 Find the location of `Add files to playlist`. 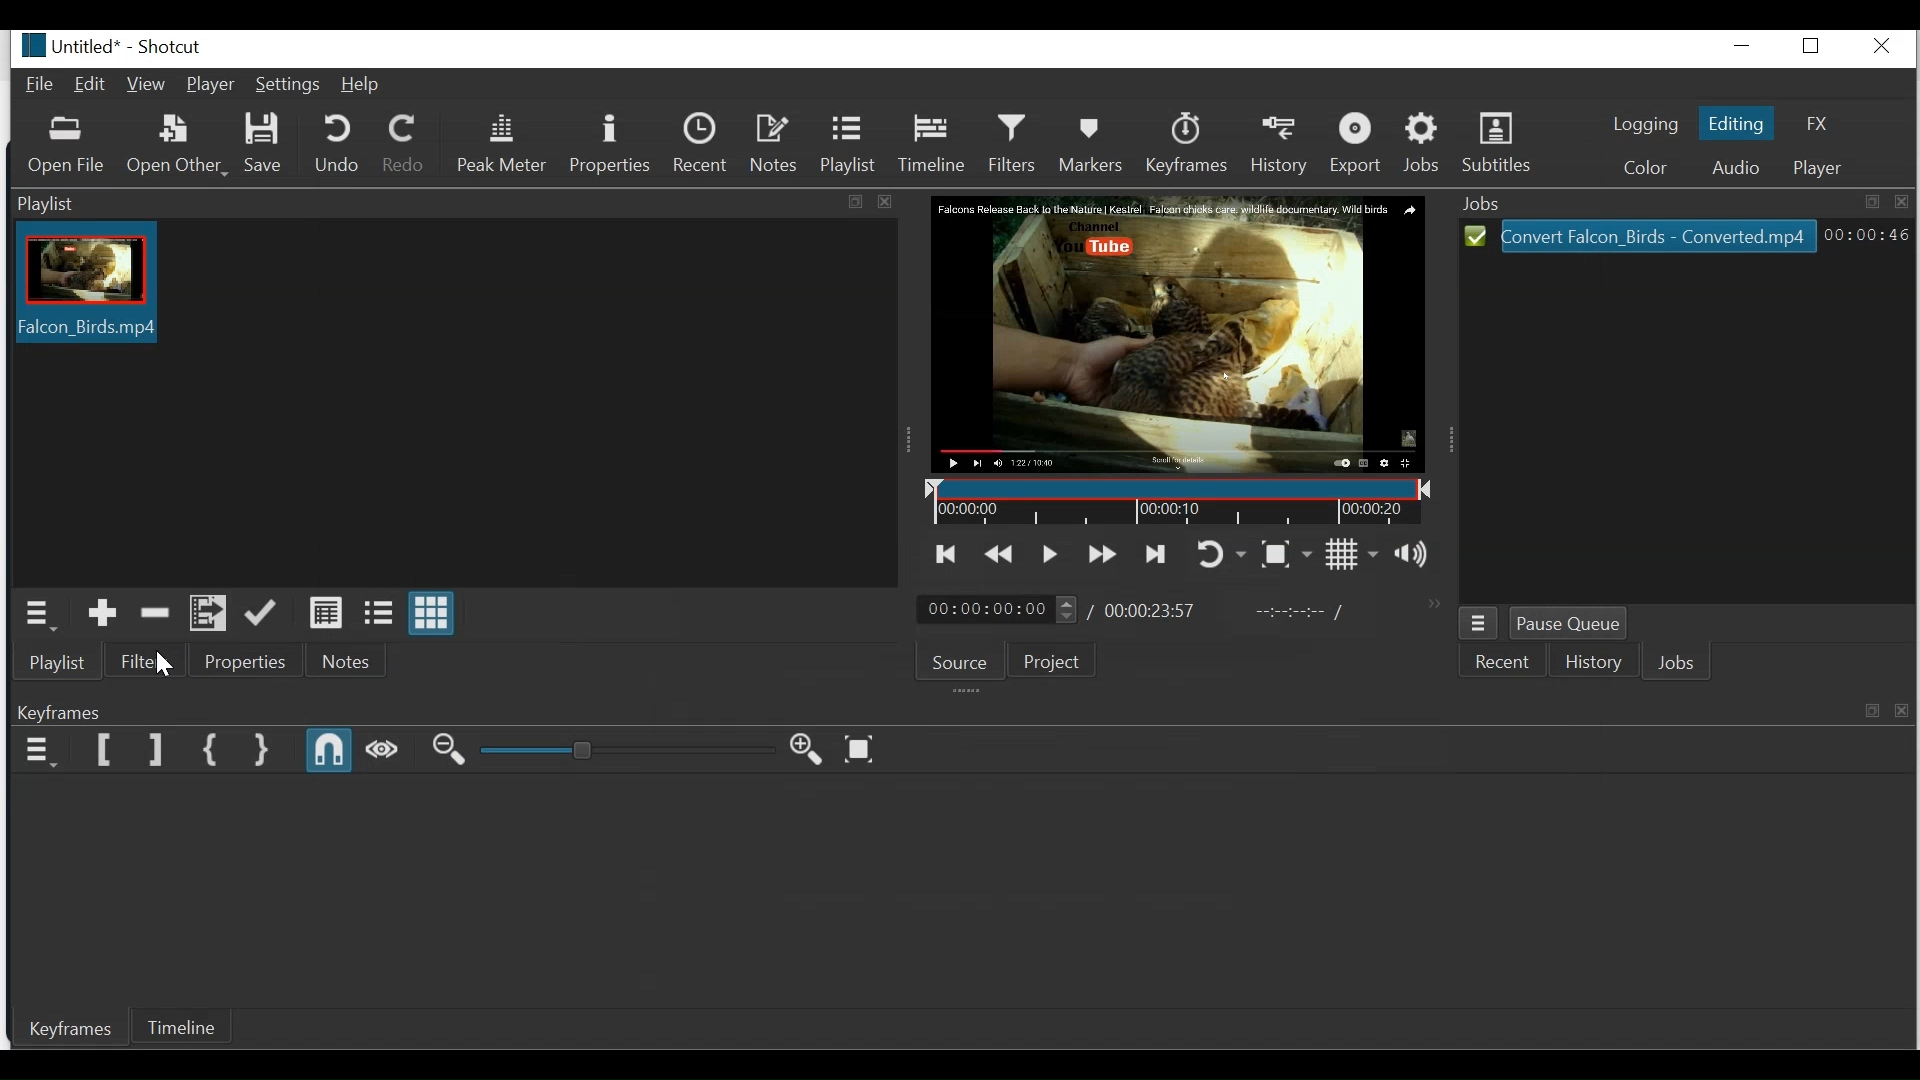

Add files to playlist is located at coordinates (207, 613).